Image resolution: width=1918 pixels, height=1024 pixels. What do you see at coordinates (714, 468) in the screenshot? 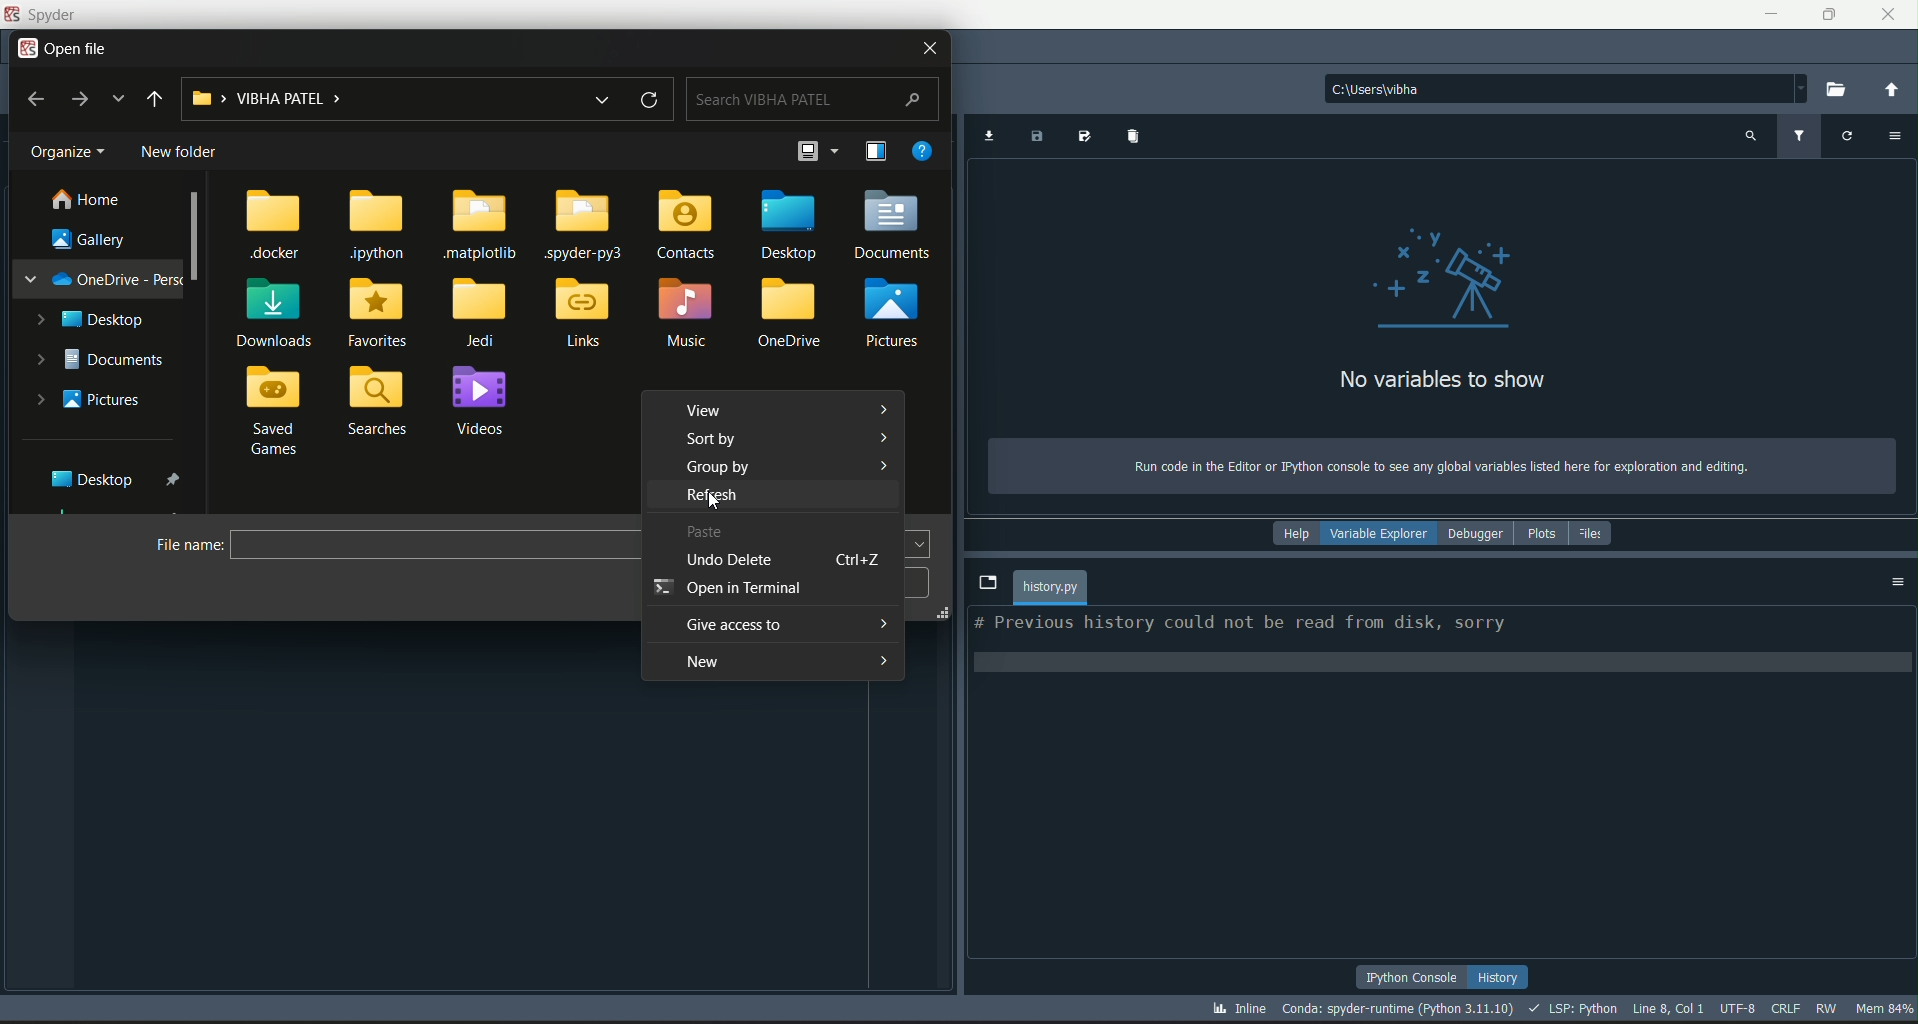
I see `group by` at bounding box center [714, 468].